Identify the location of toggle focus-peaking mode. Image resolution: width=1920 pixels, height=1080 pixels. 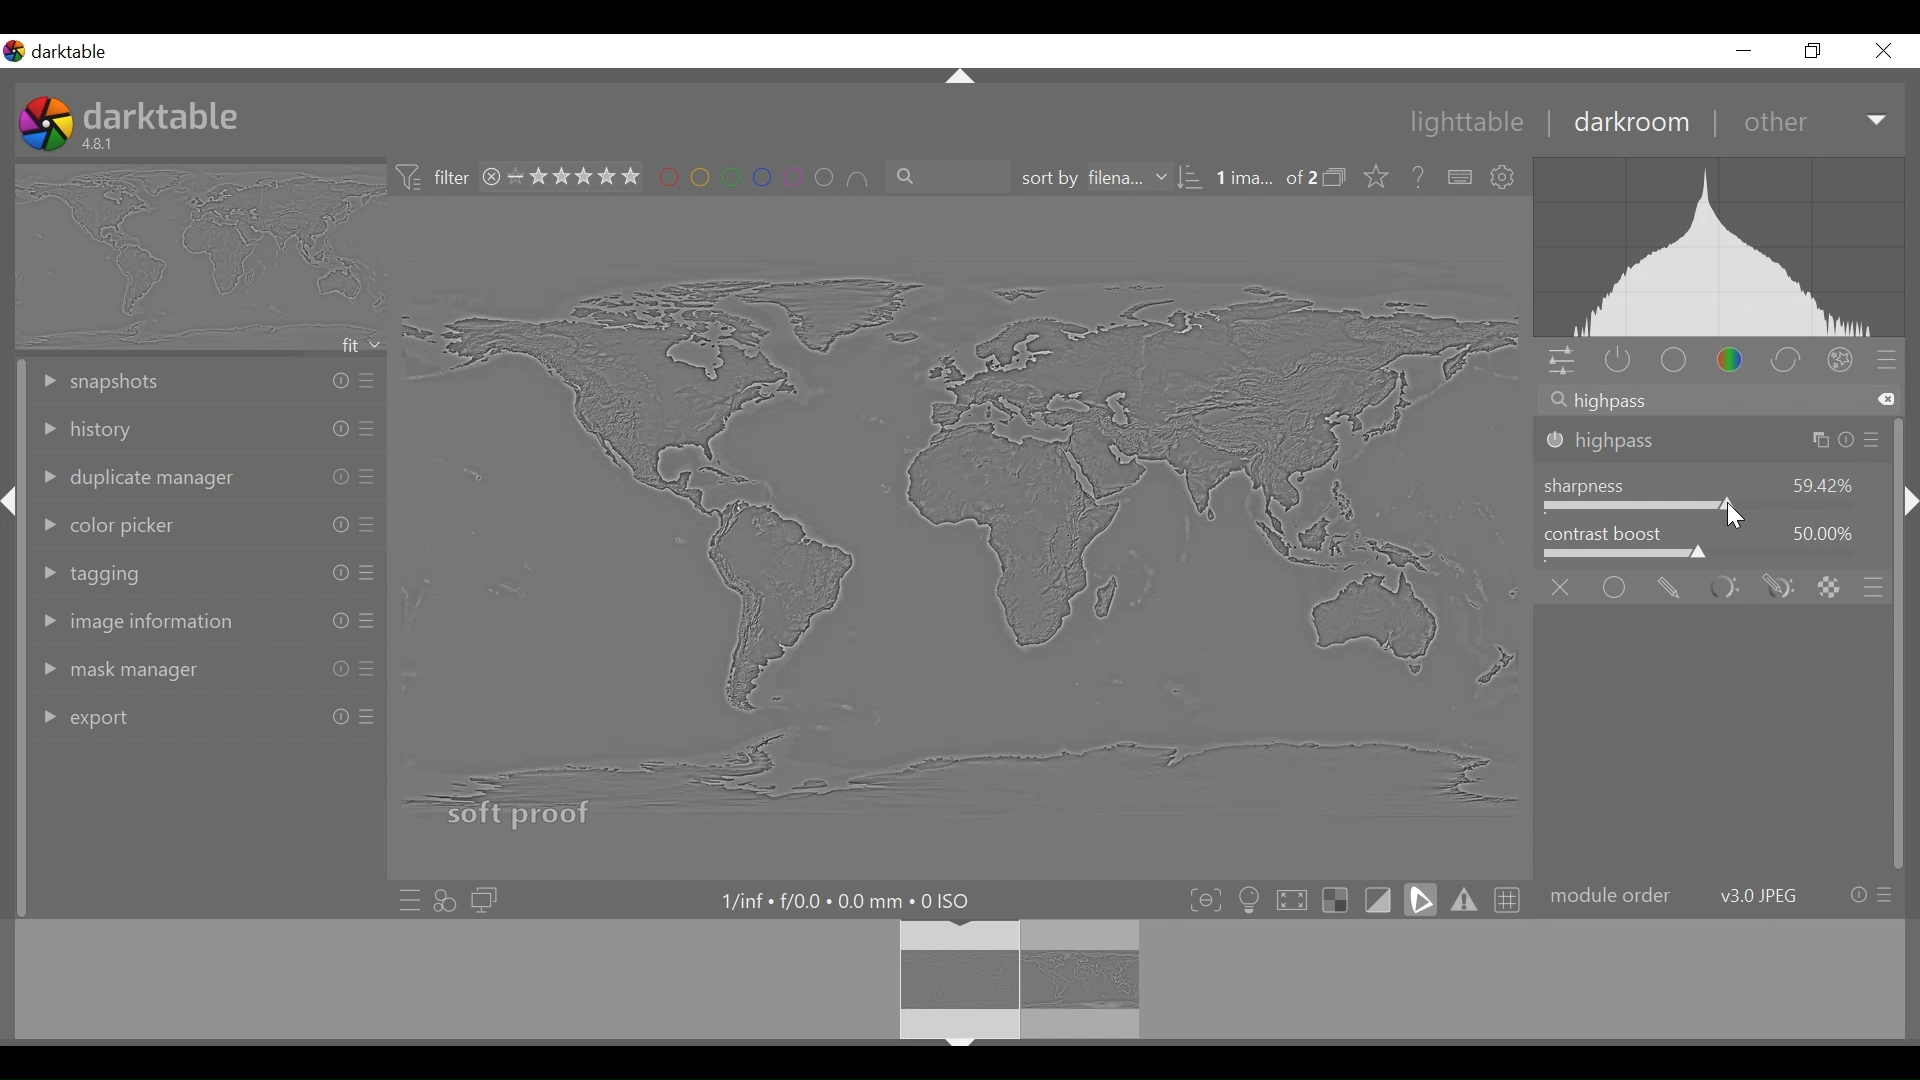
(1203, 898).